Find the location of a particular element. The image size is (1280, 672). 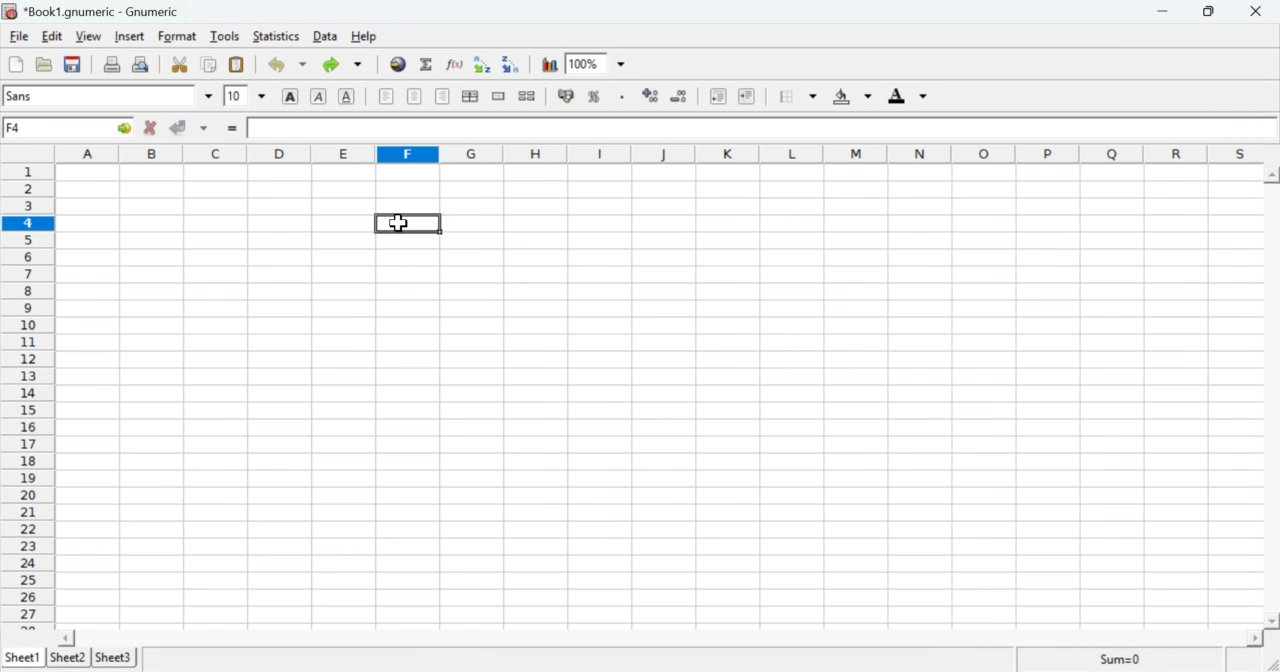

Font Style is located at coordinates (101, 96).